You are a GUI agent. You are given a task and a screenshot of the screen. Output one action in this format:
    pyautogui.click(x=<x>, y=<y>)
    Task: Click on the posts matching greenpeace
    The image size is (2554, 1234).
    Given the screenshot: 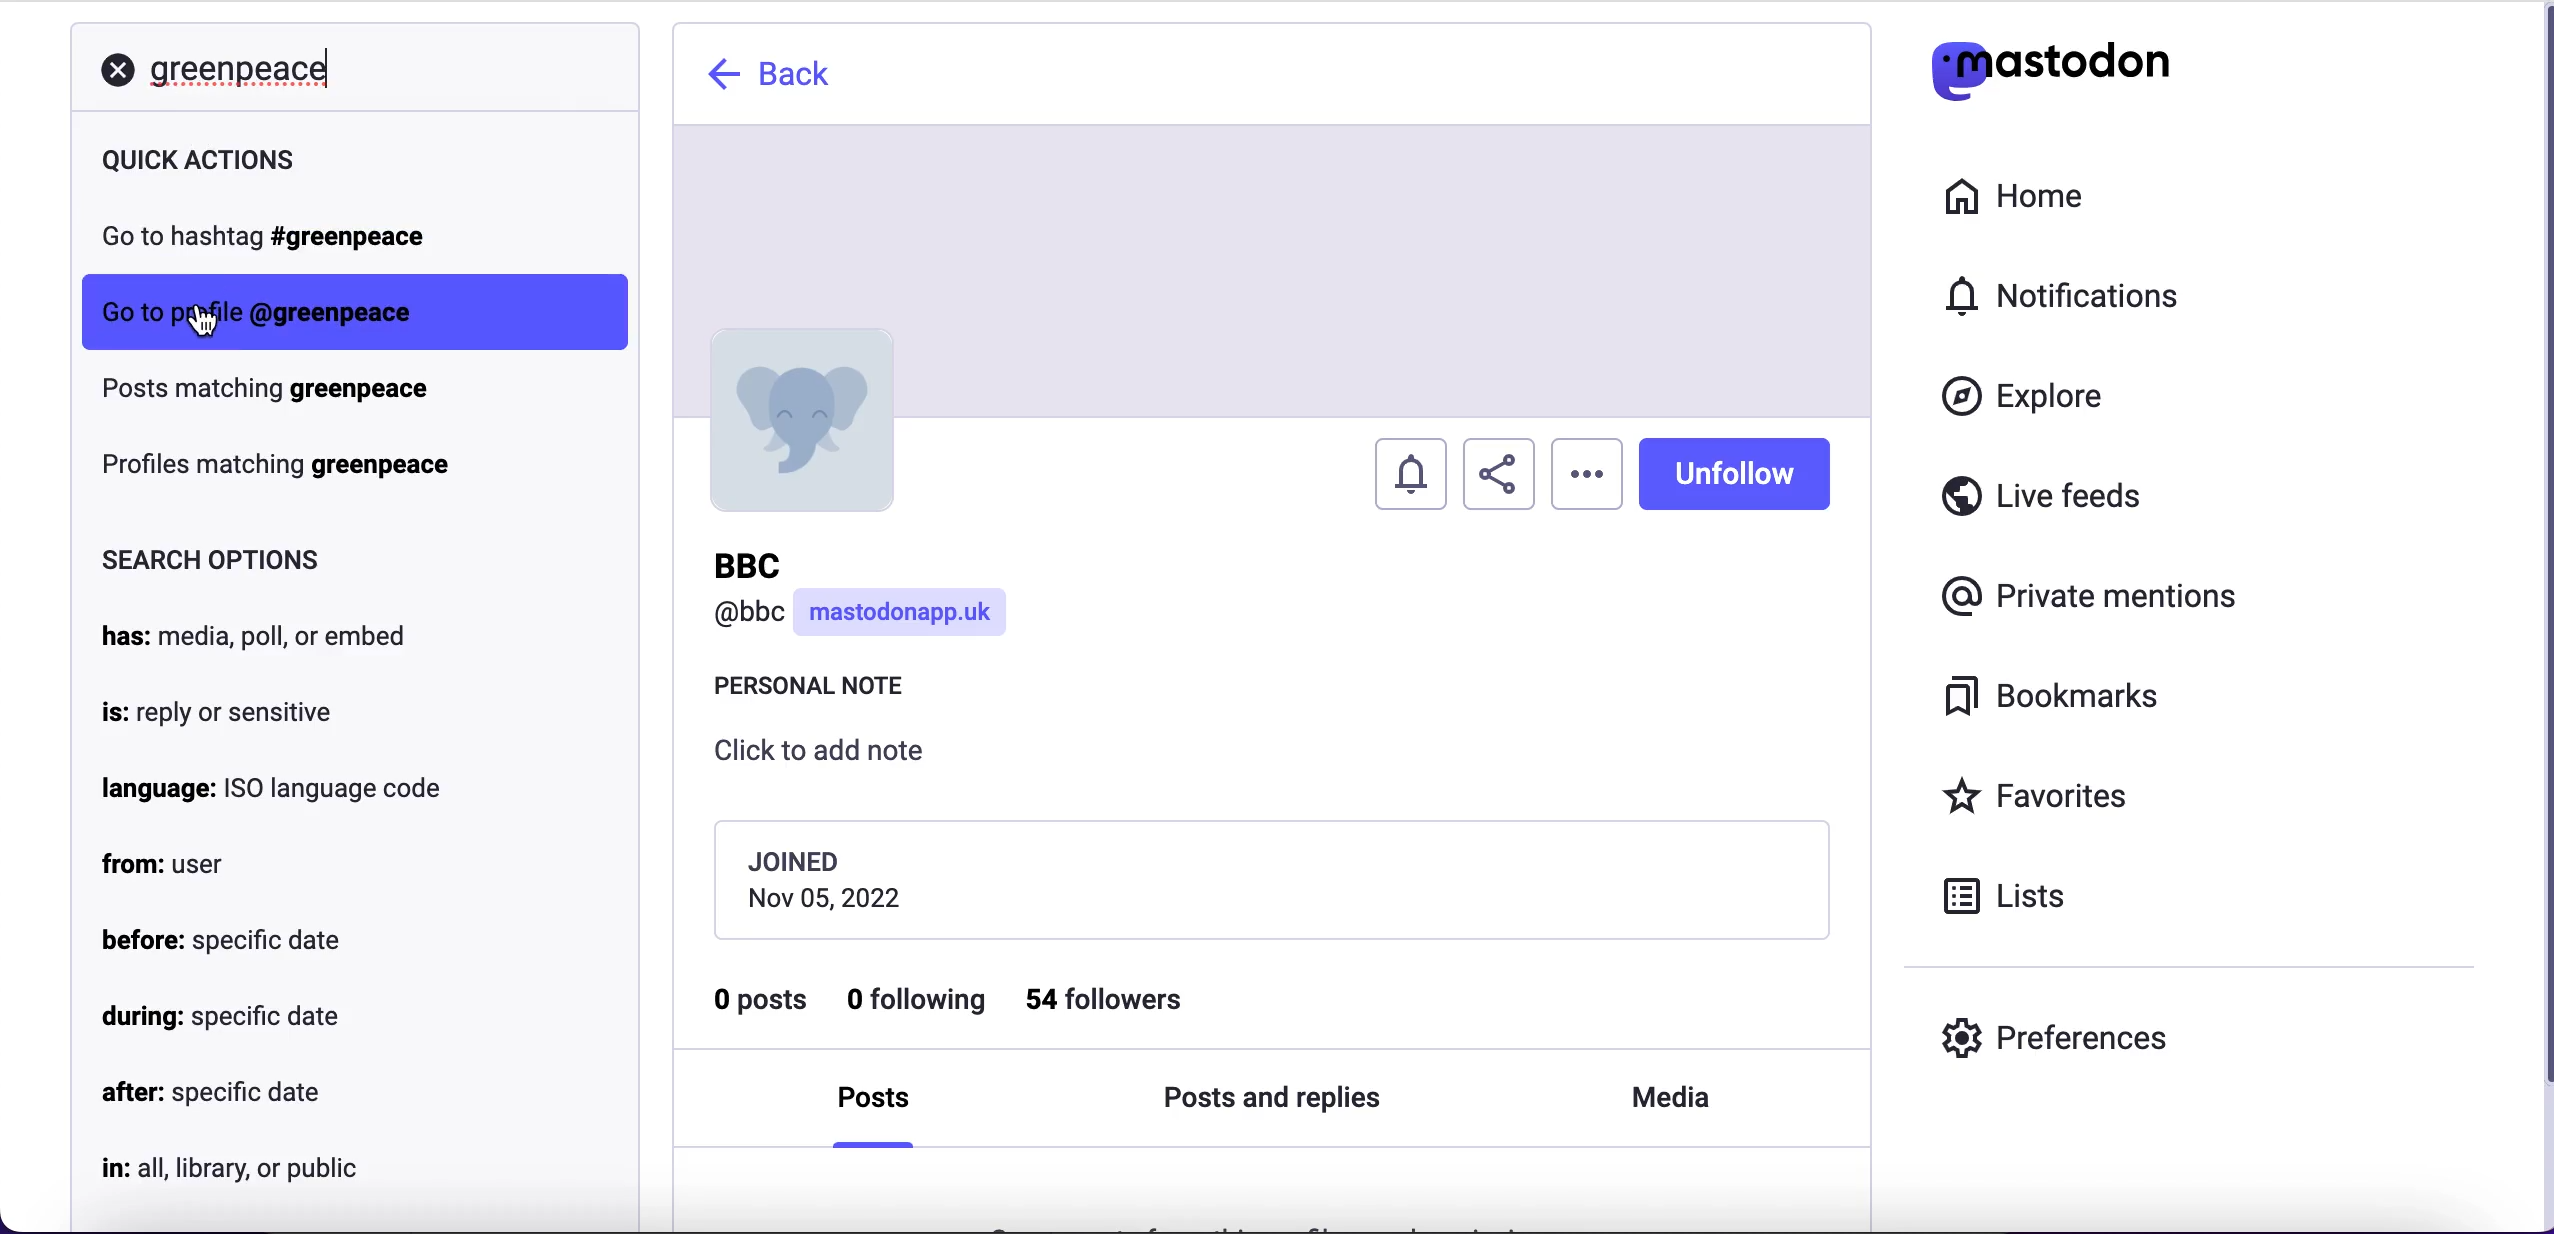 What is the action you would take?
    pyautogui.click(x=286, y=395)
    